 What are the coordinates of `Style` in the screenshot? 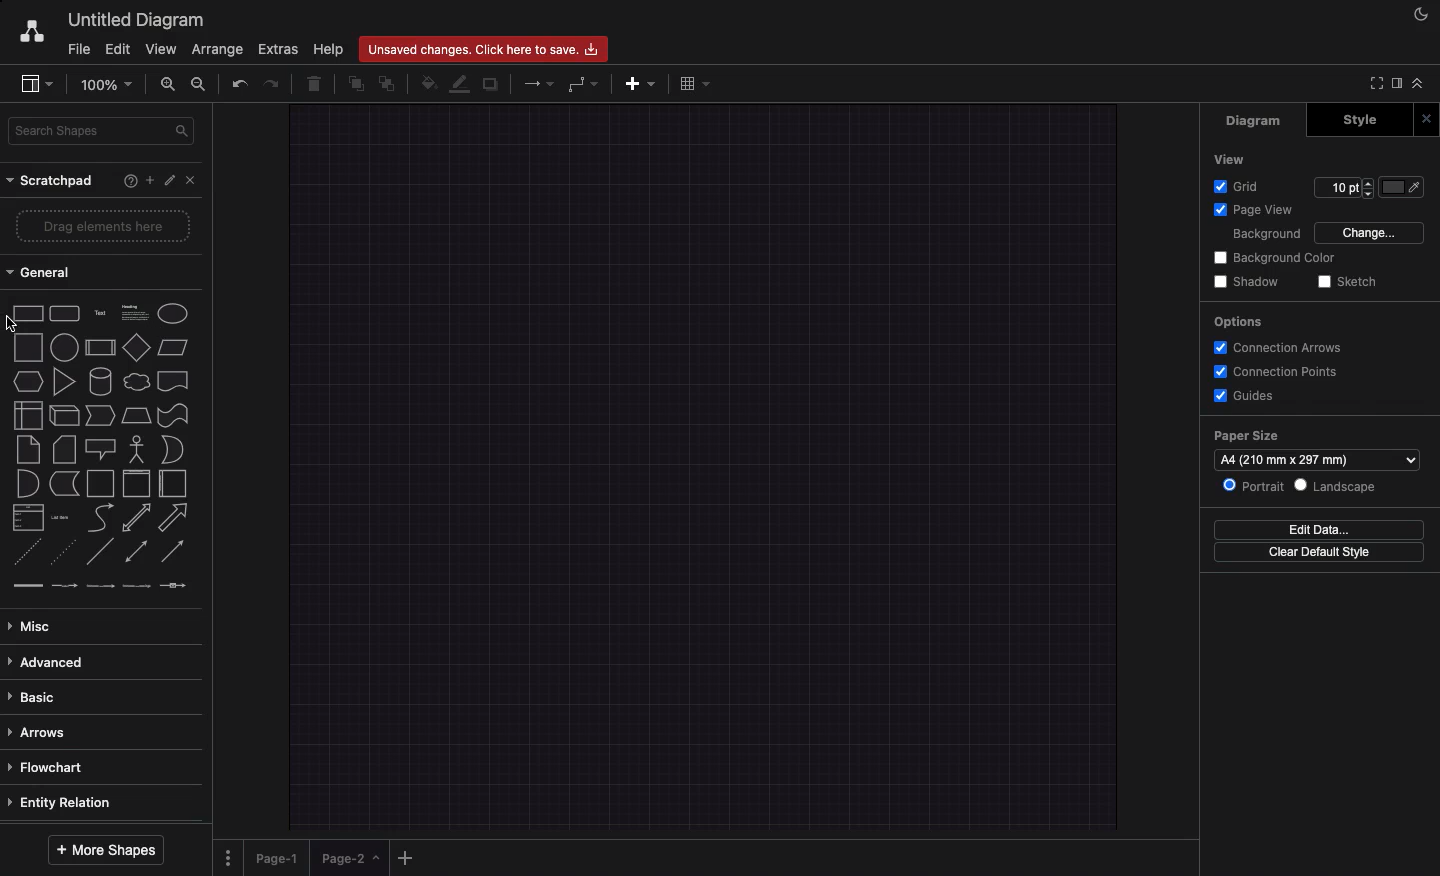 It's located at (1356, 120).